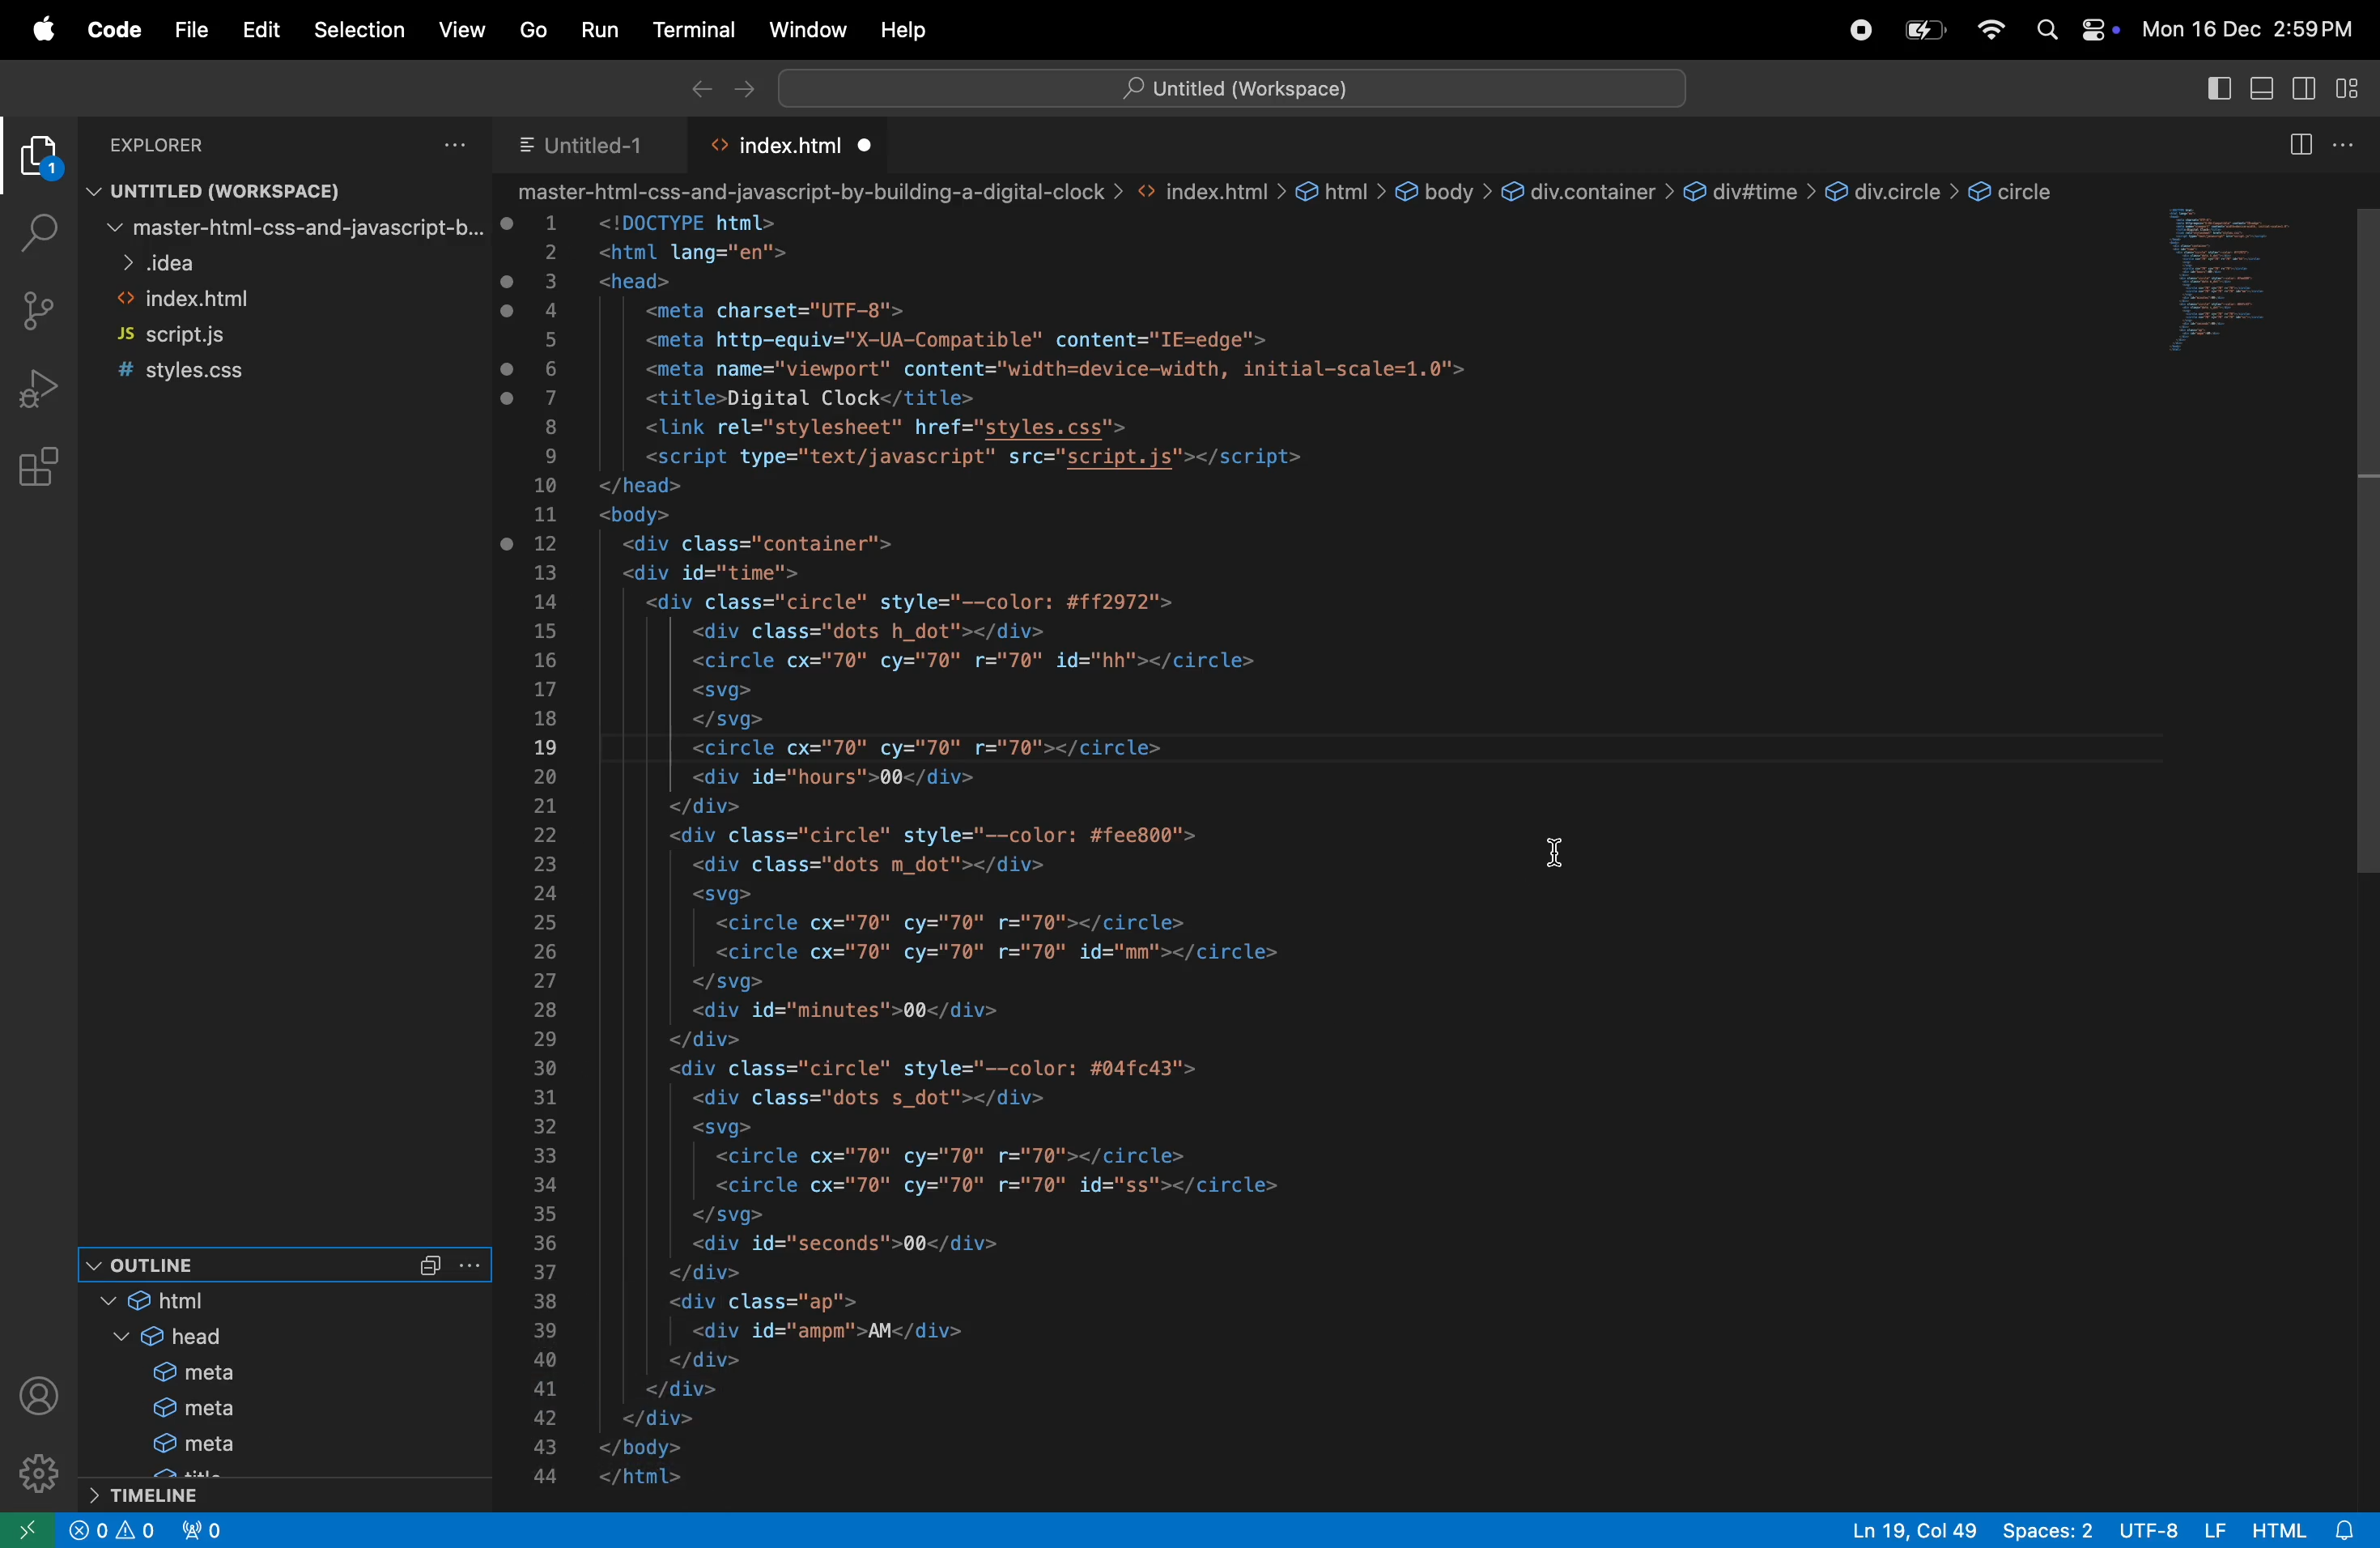 The image size is (2380, 1548). I want to click on Go, so click(526, 30).